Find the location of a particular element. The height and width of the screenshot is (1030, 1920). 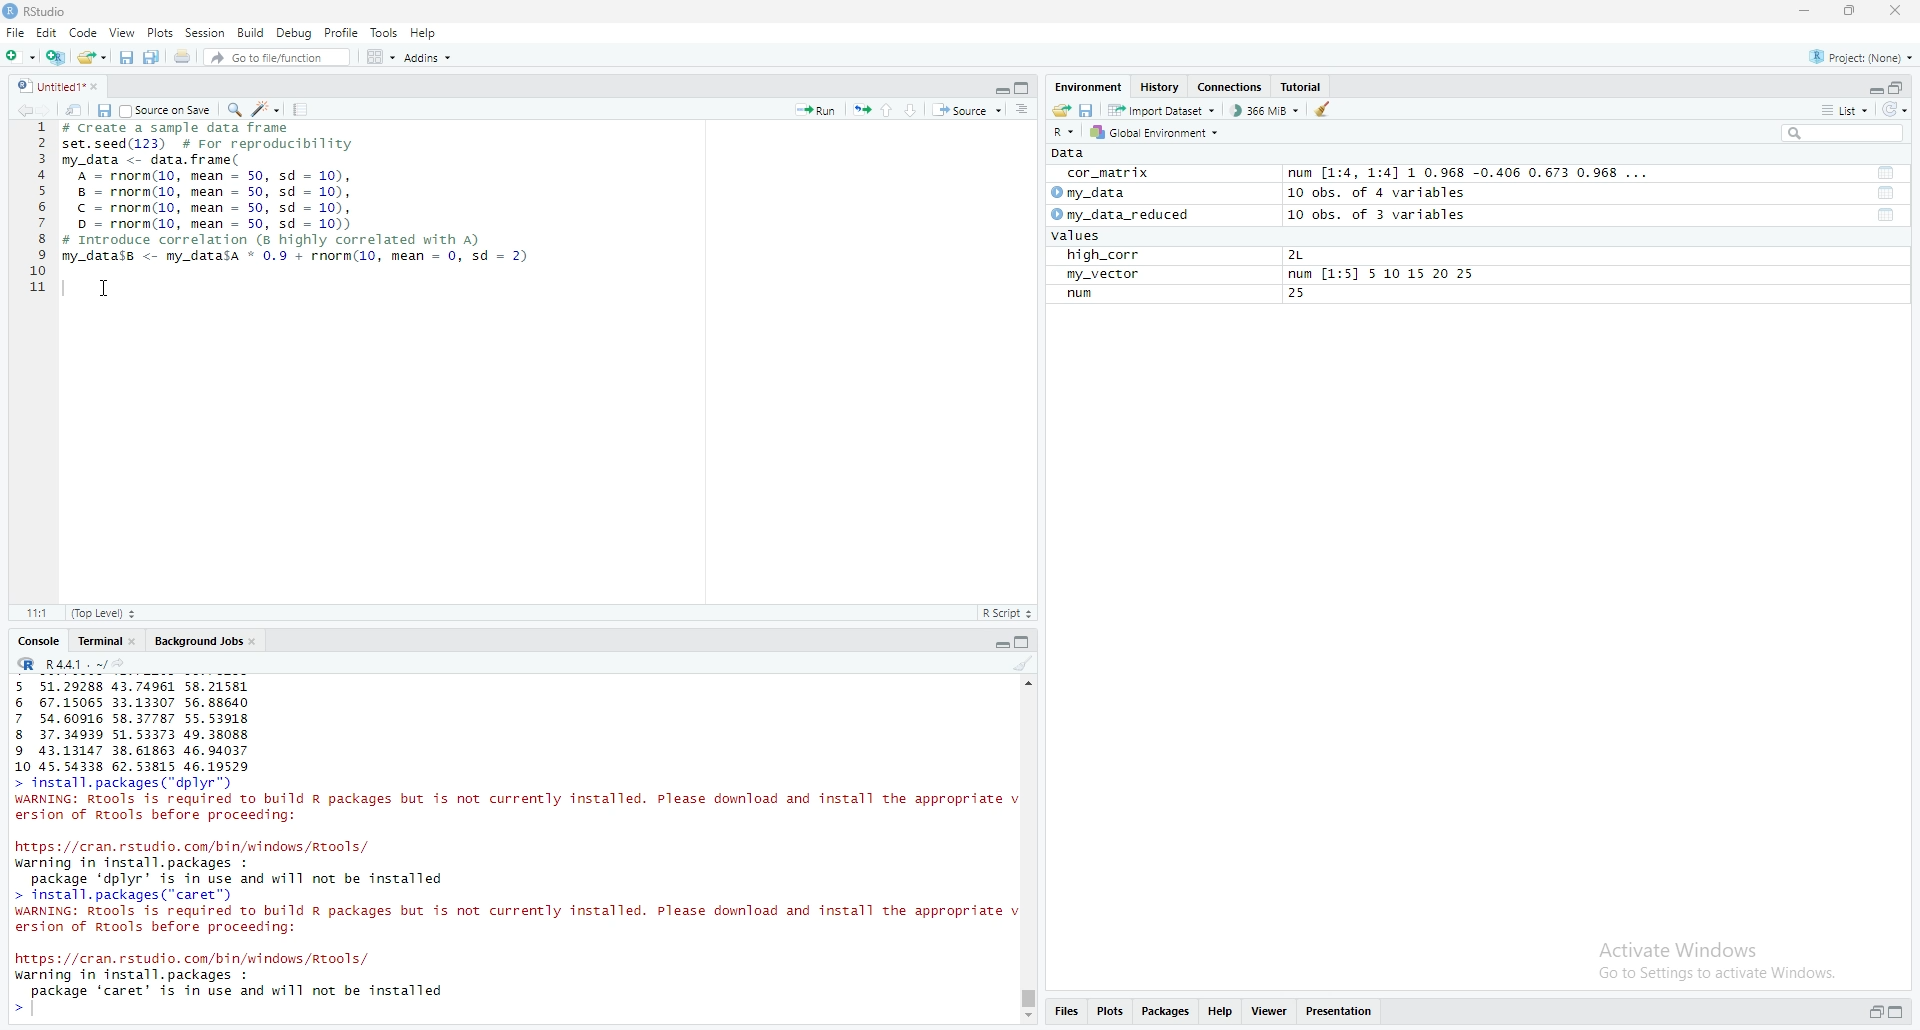

tool is located at coordinates (1888, 172).